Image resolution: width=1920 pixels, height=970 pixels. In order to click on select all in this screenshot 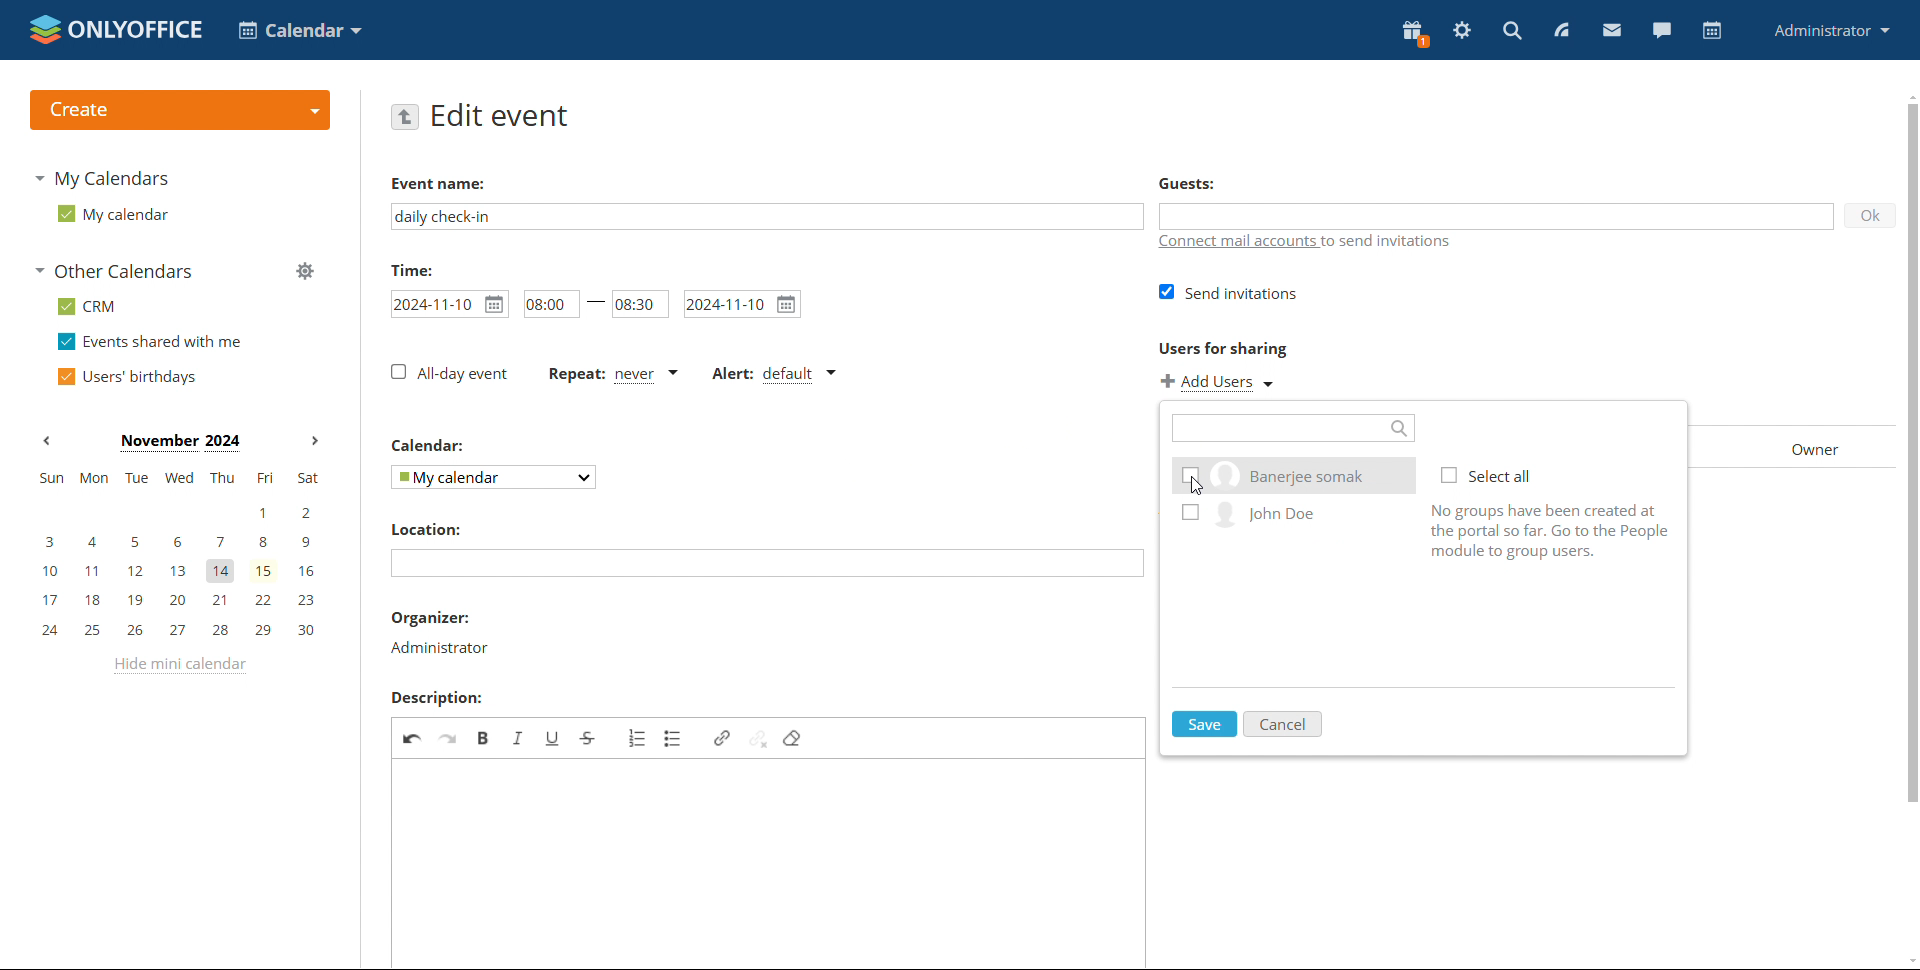, I will do `click(1492, 475)`.